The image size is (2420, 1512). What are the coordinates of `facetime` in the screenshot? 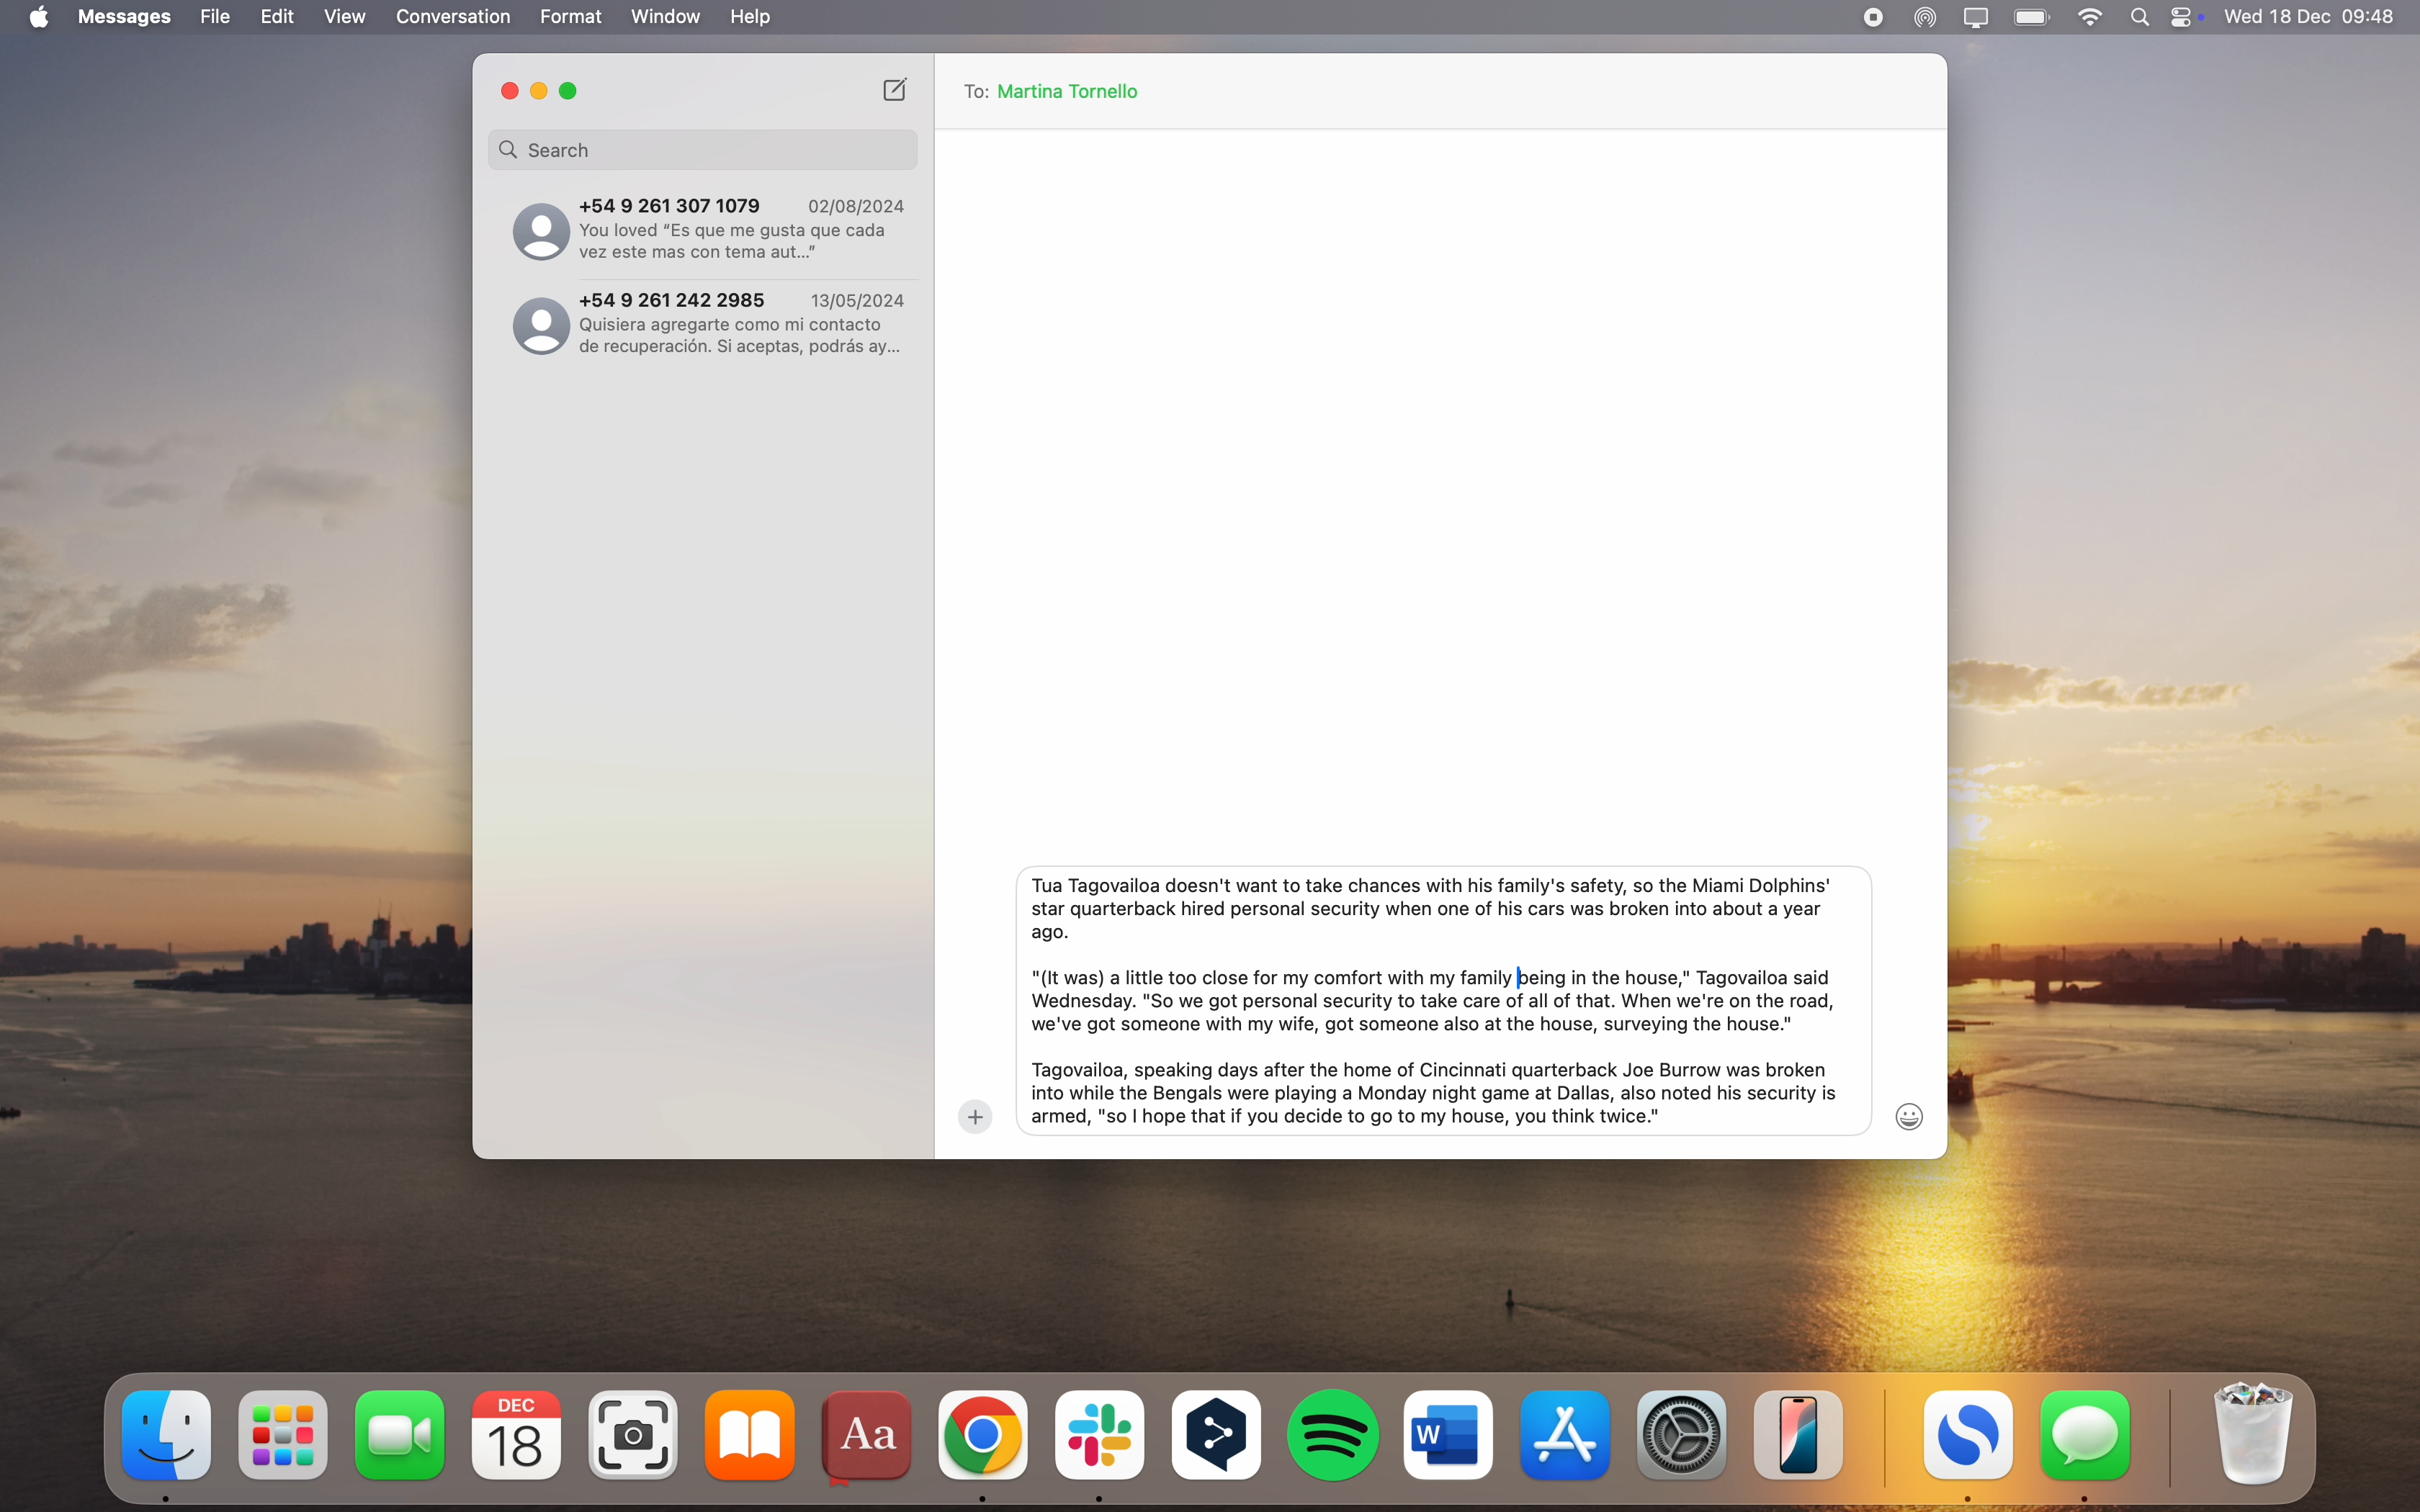 It's located at (401, 1434).